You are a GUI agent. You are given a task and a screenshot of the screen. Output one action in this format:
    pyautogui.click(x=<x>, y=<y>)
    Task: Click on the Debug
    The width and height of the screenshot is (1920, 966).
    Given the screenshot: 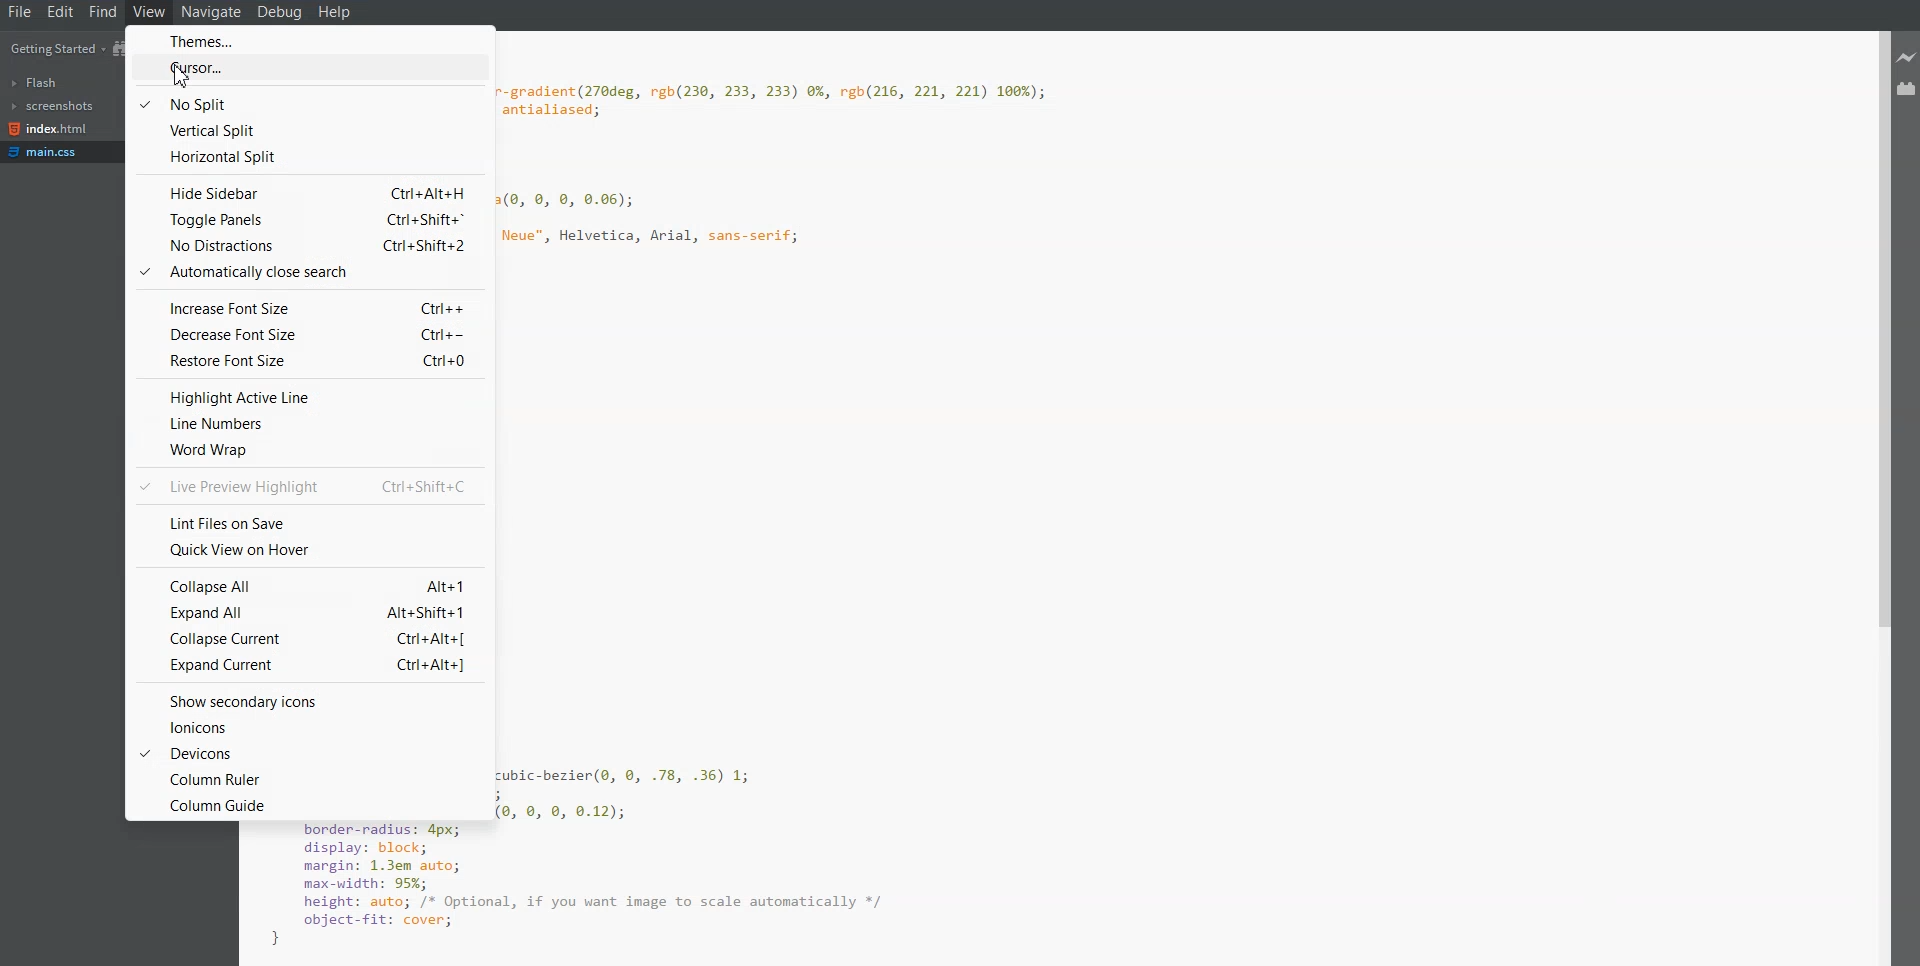 What is the action you would take?
    pyautogui.click(x=281, y=12)
    